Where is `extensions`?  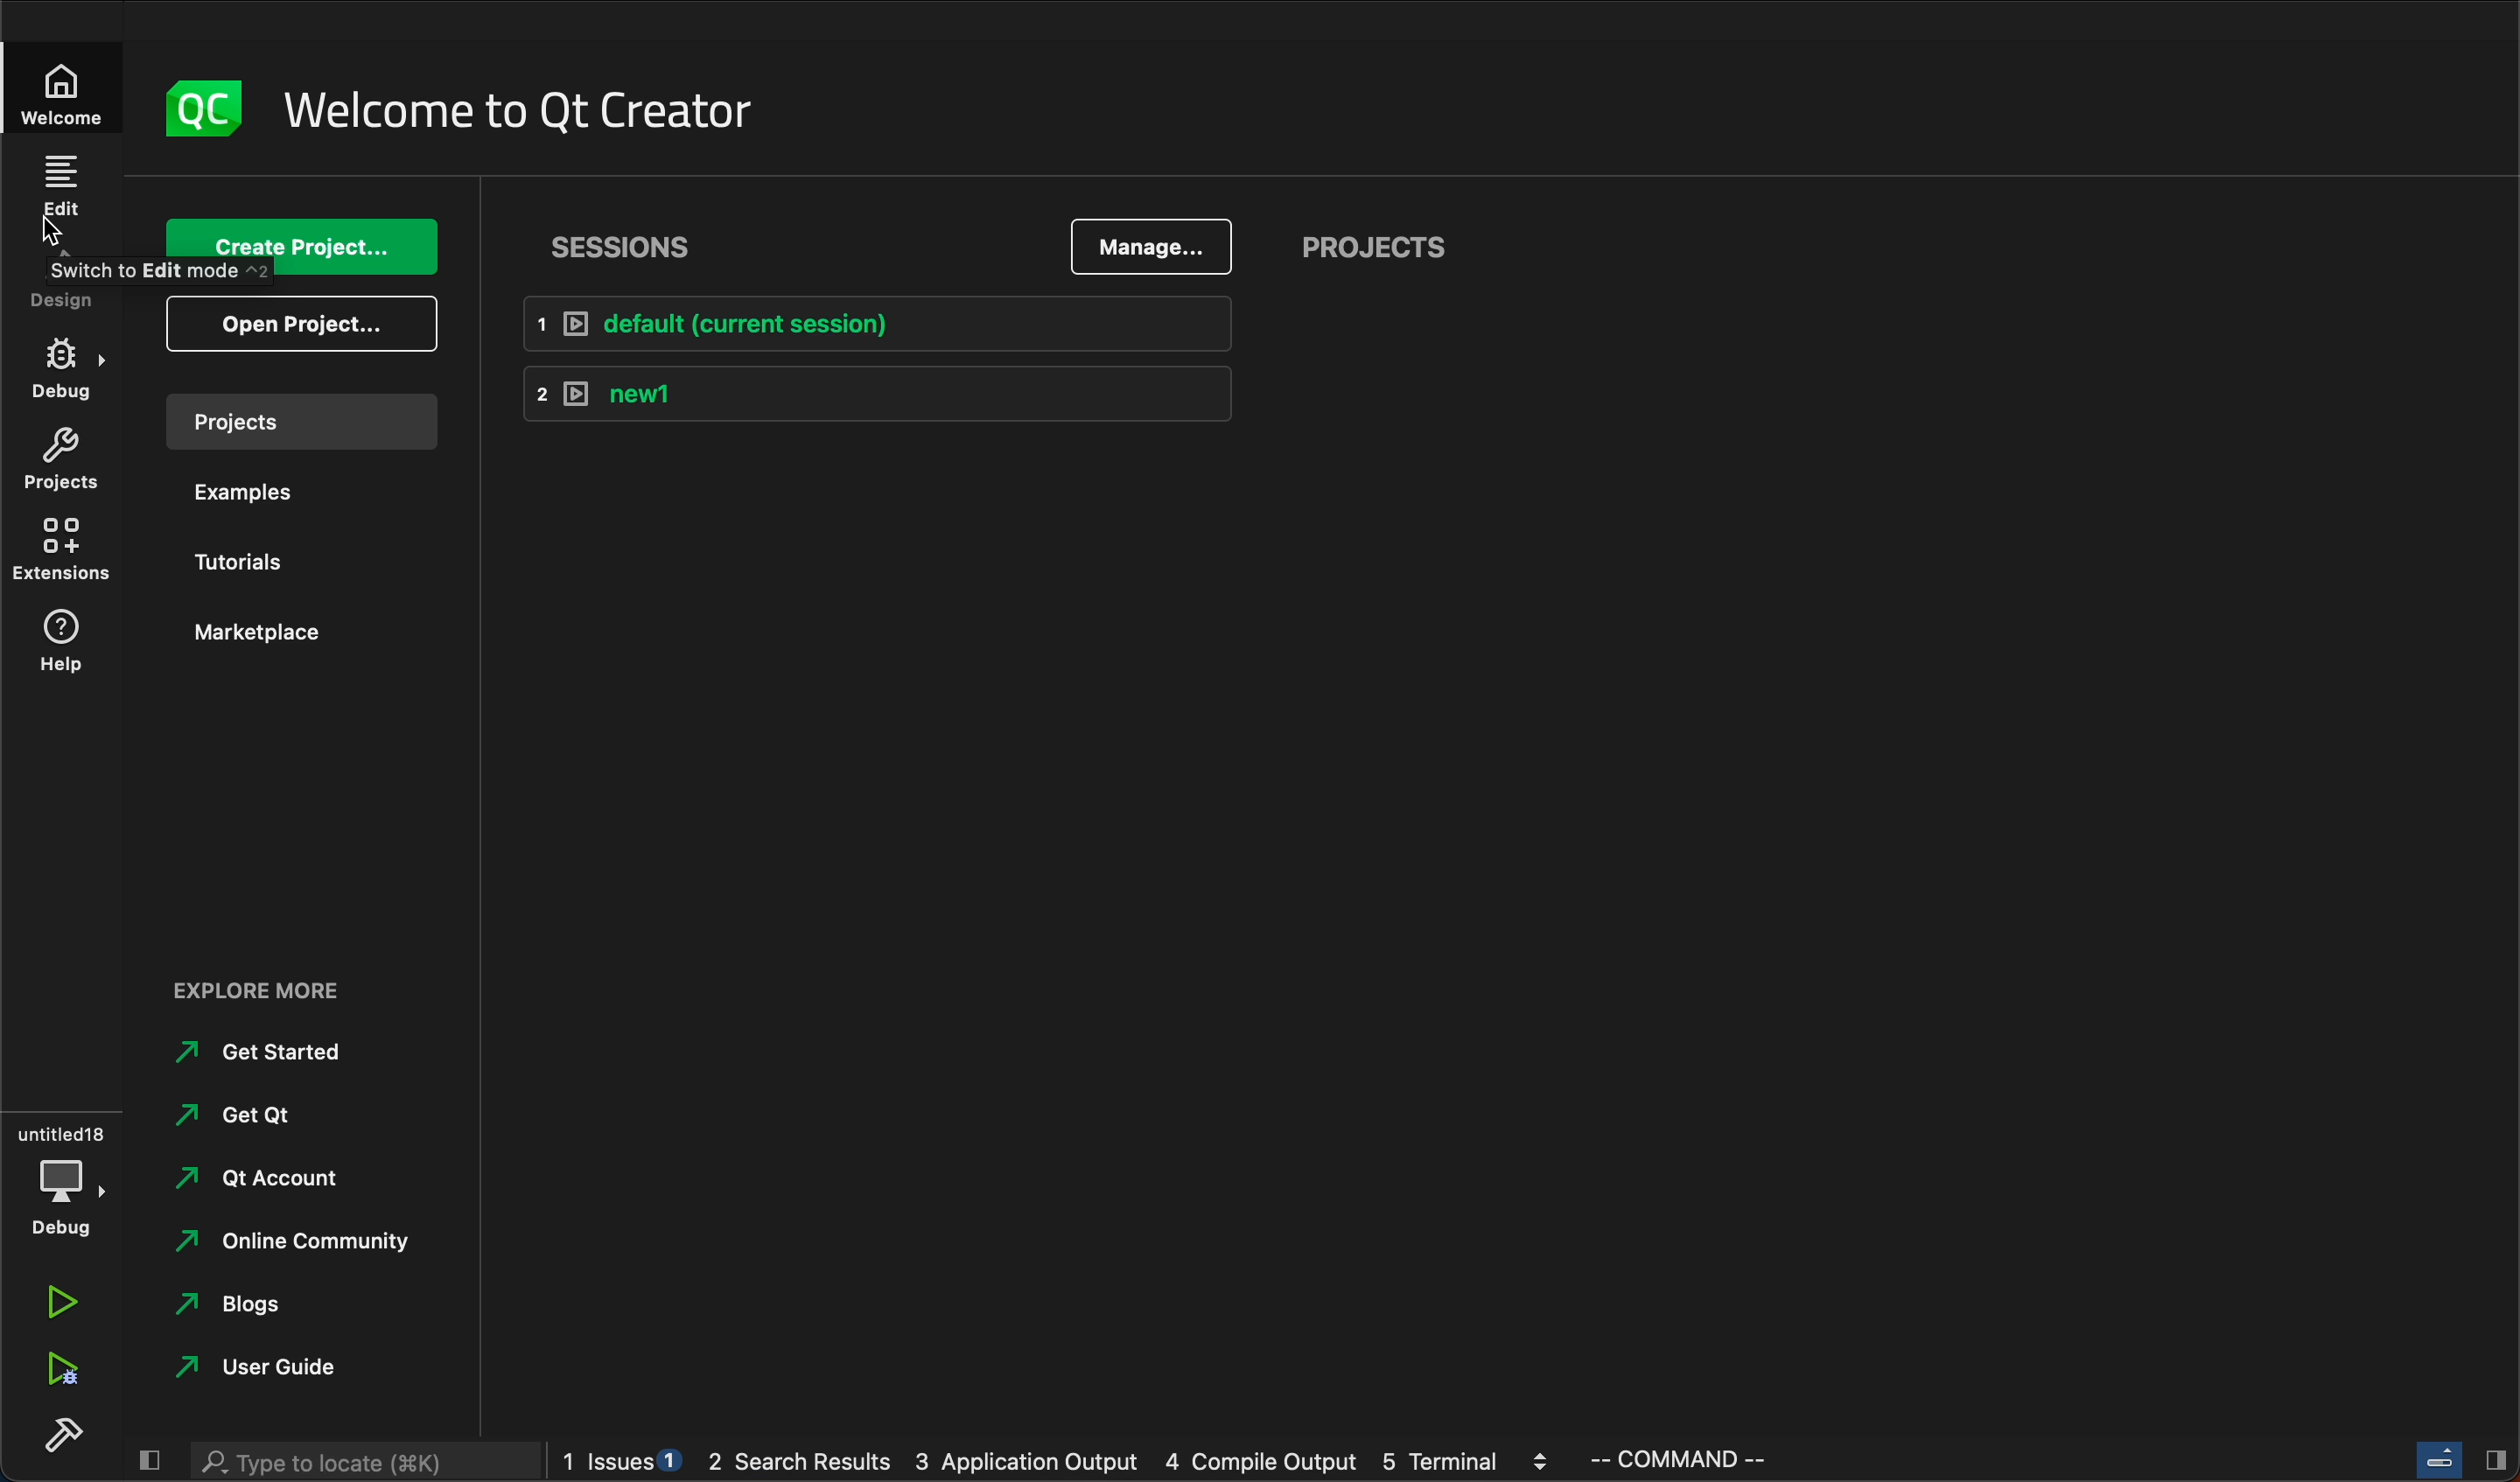 extensions is located at coordinates (64, 555).